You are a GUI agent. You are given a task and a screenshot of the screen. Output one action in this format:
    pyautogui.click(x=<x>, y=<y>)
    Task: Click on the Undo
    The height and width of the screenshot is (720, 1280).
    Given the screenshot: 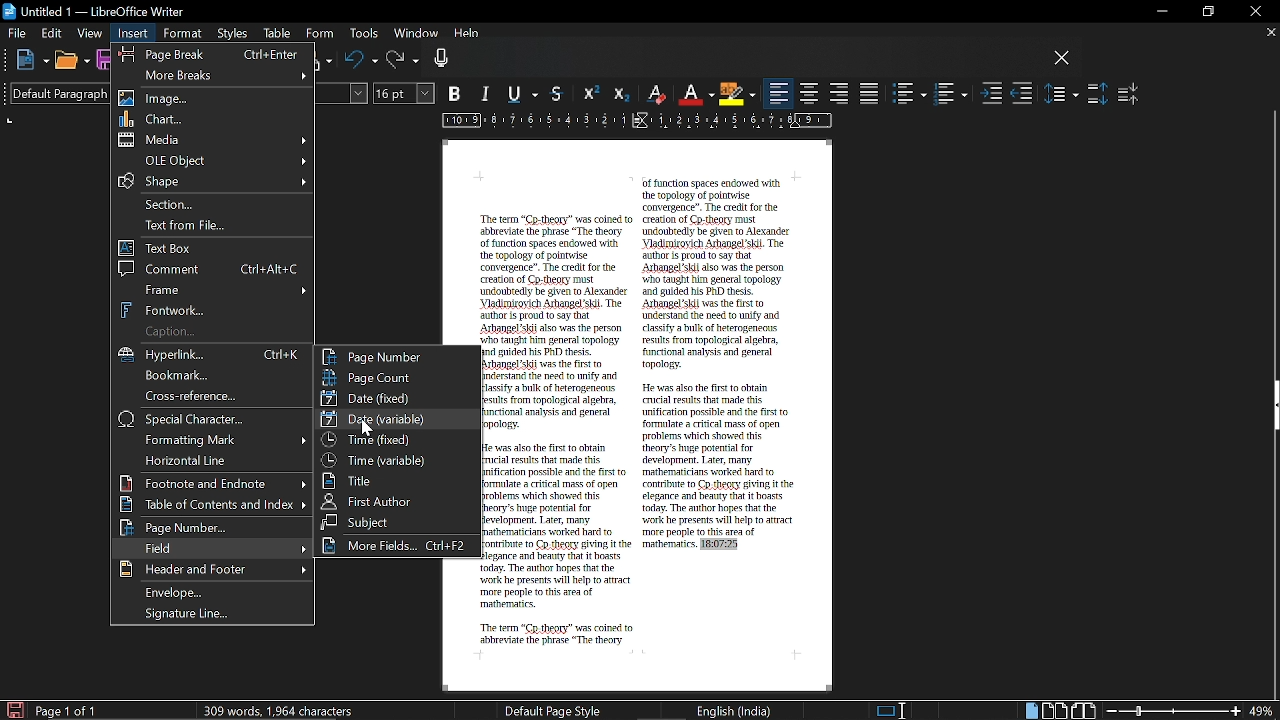 What is the action you would take?
    pyautogui.click(x=361, y=61)
    